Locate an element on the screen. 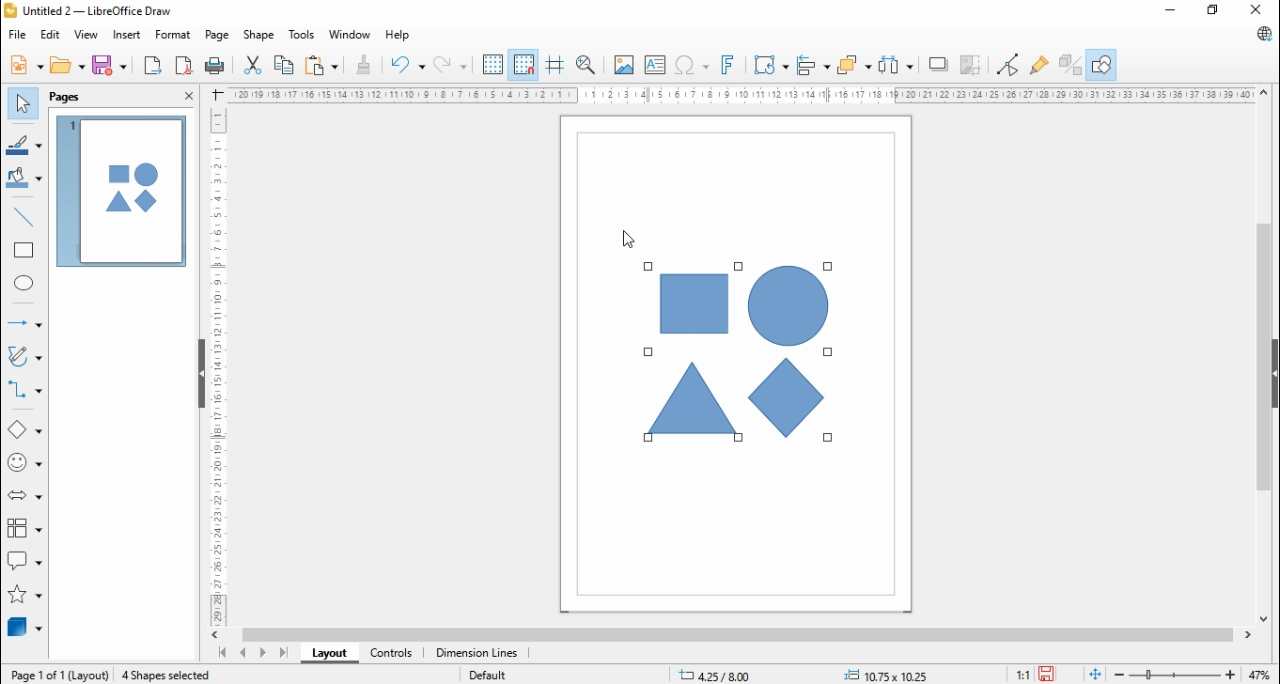 Image resolution: width=1280 pixels, height=684 pixels. snap to grids is located at coordinates (523, 64).